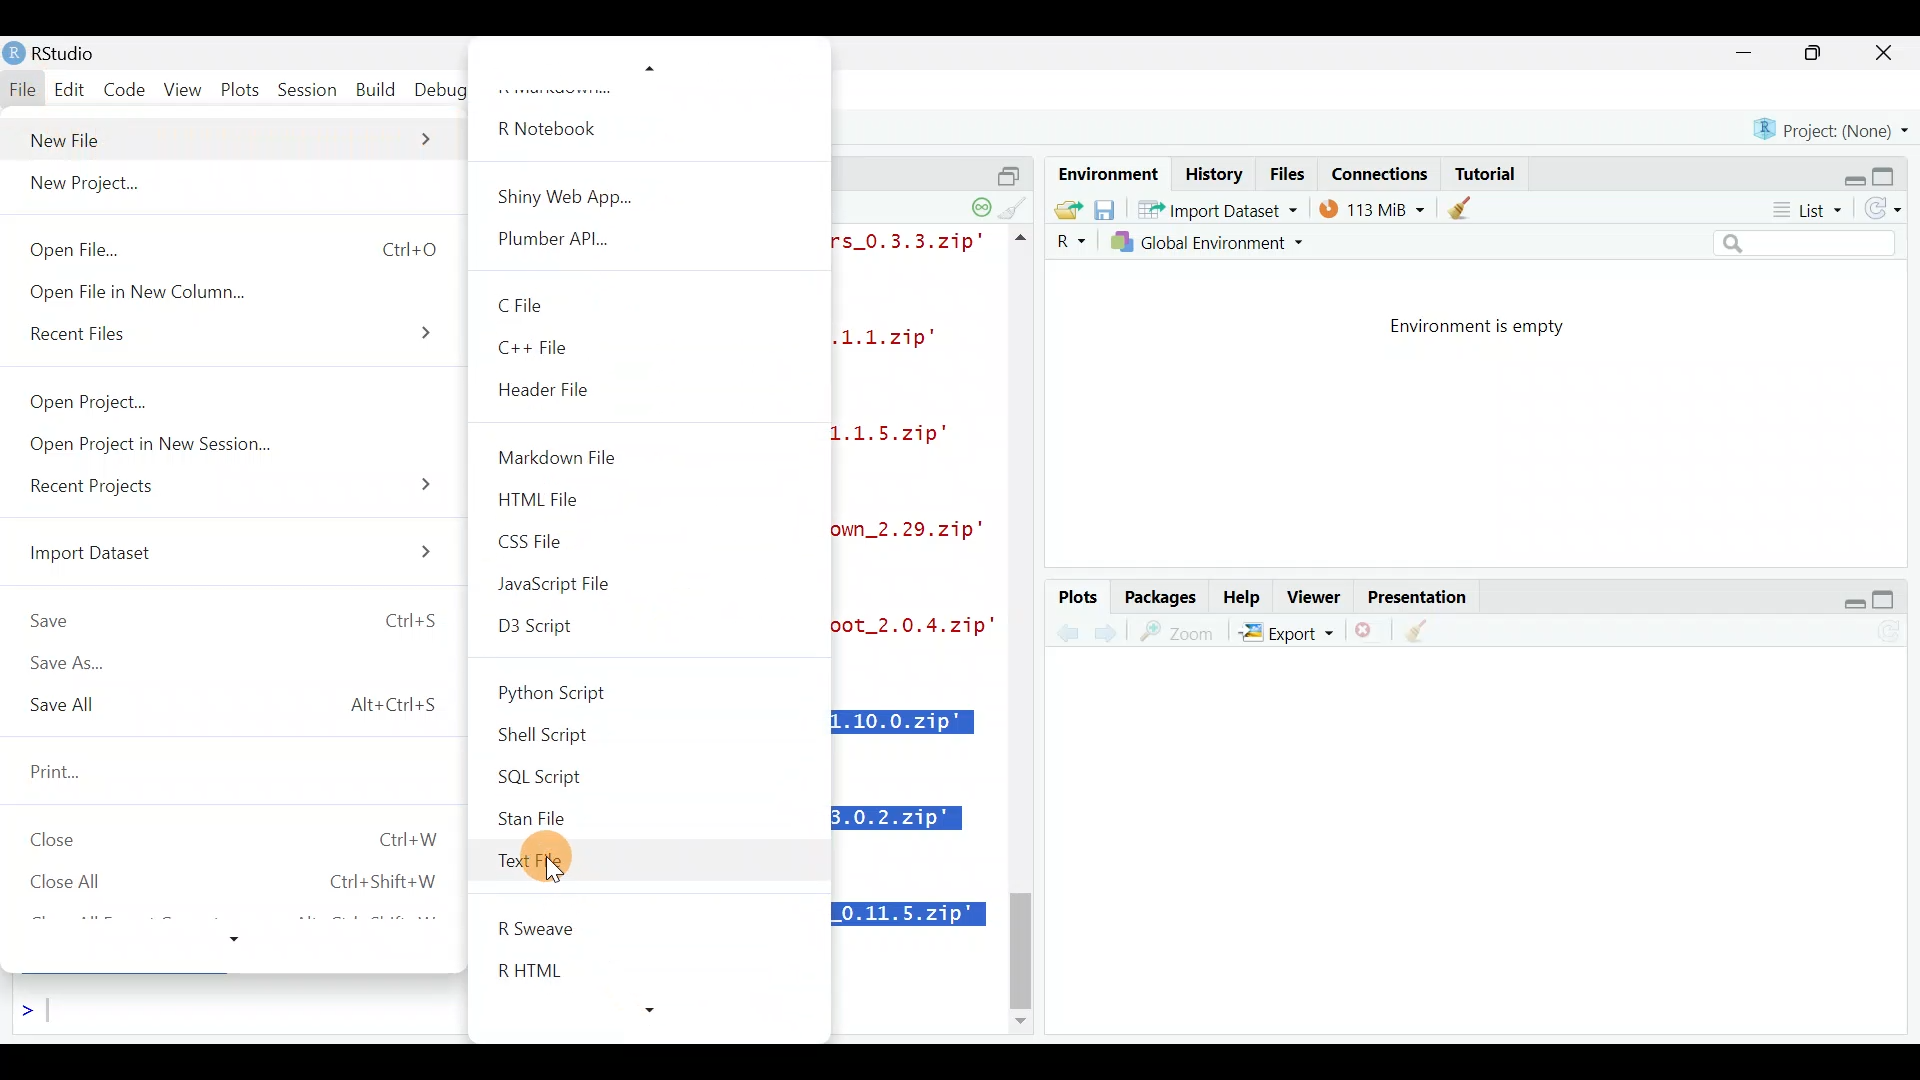 Image resolution: width=1920 pixels, height=1080 pixels. What do you see at coordinates (1105, 210) in the screenshot?
I see `save workspace as` at bounding box center [1105, 210].